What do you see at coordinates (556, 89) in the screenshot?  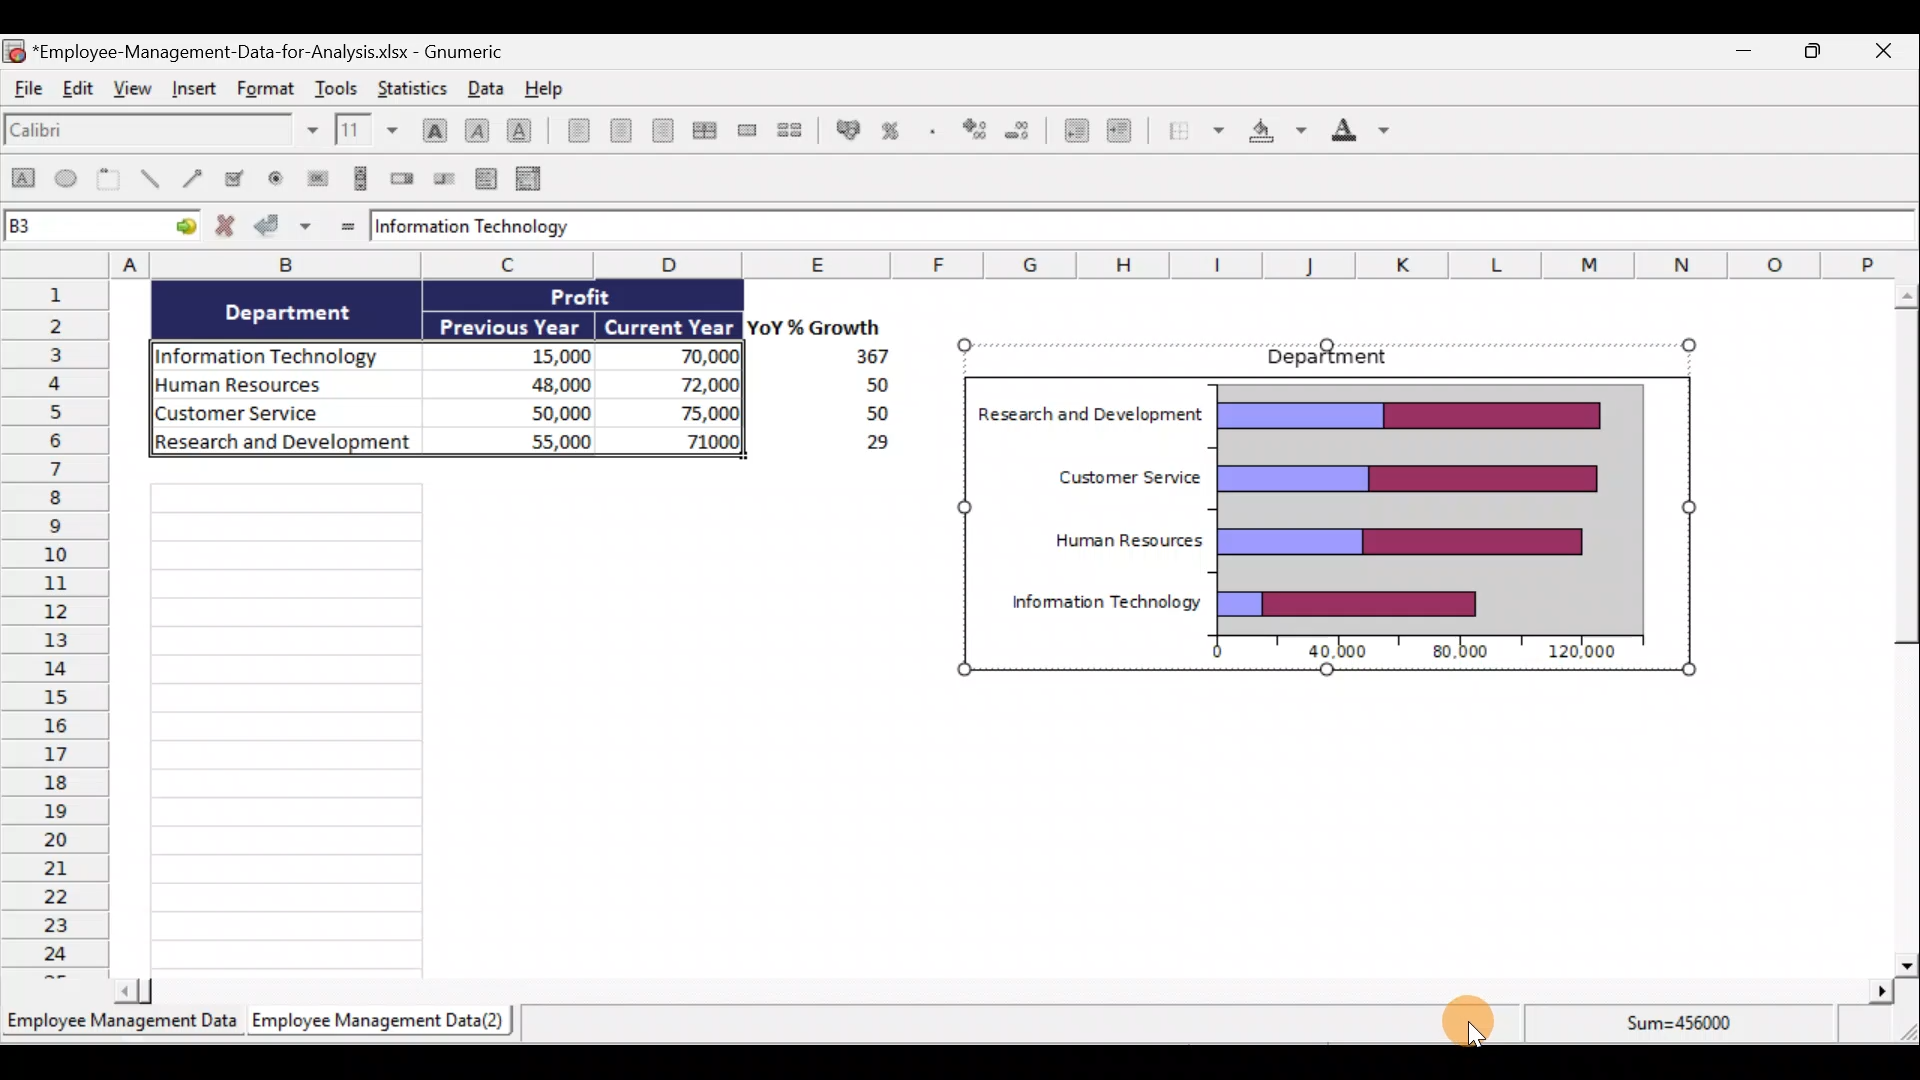 I see `Help` at bounding box center [556, 89].